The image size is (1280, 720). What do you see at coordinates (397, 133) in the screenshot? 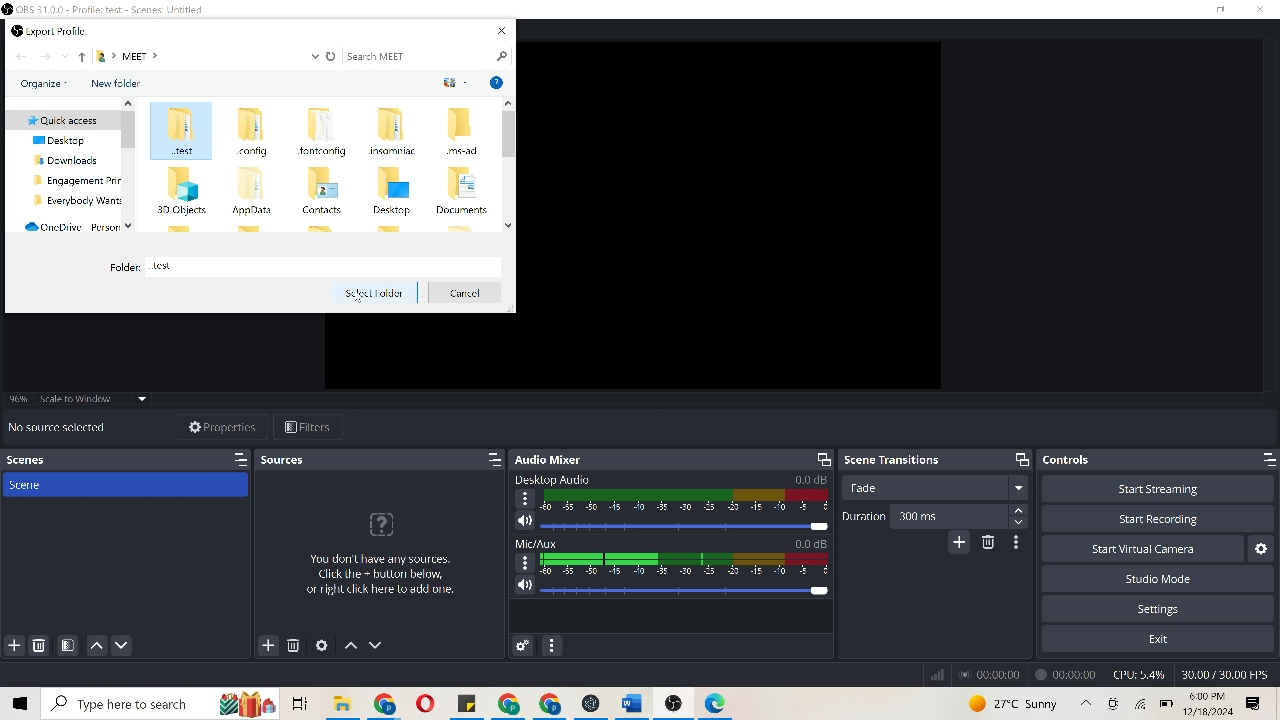
I see `.insamniac` at bounding box center [397, 133].